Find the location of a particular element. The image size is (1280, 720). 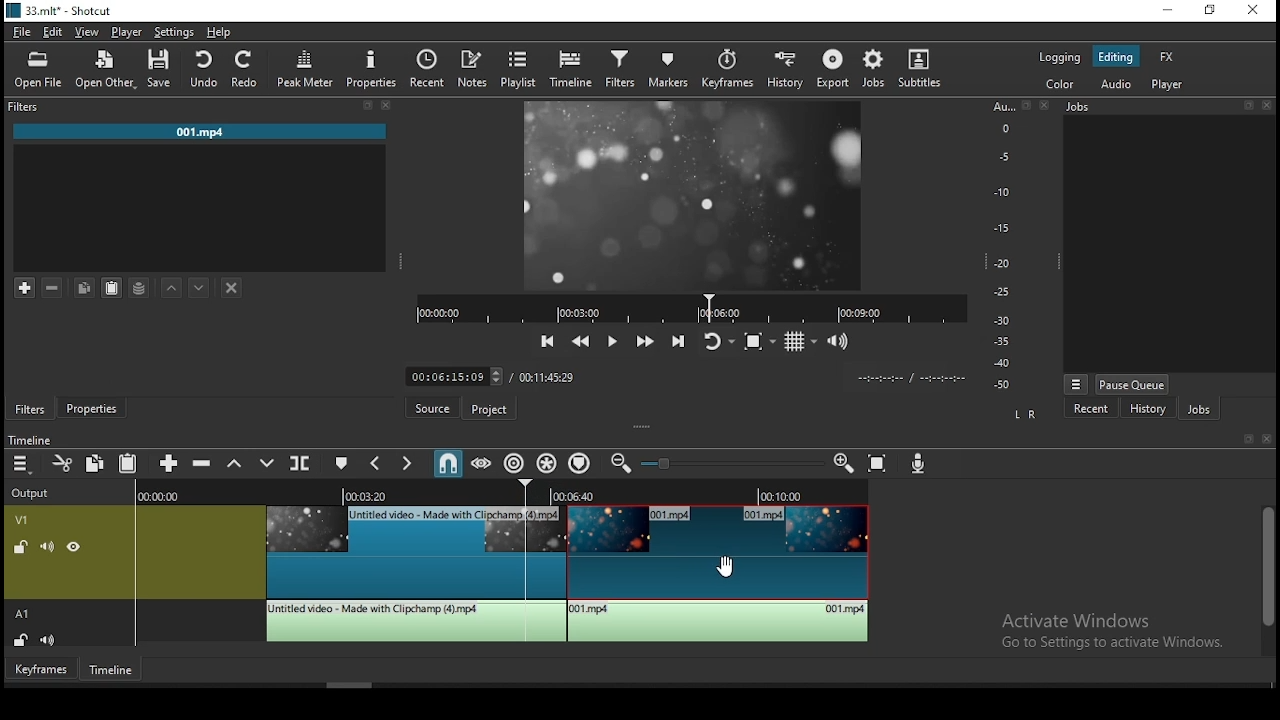

play quickly backward is located at coordinates (583, 341).